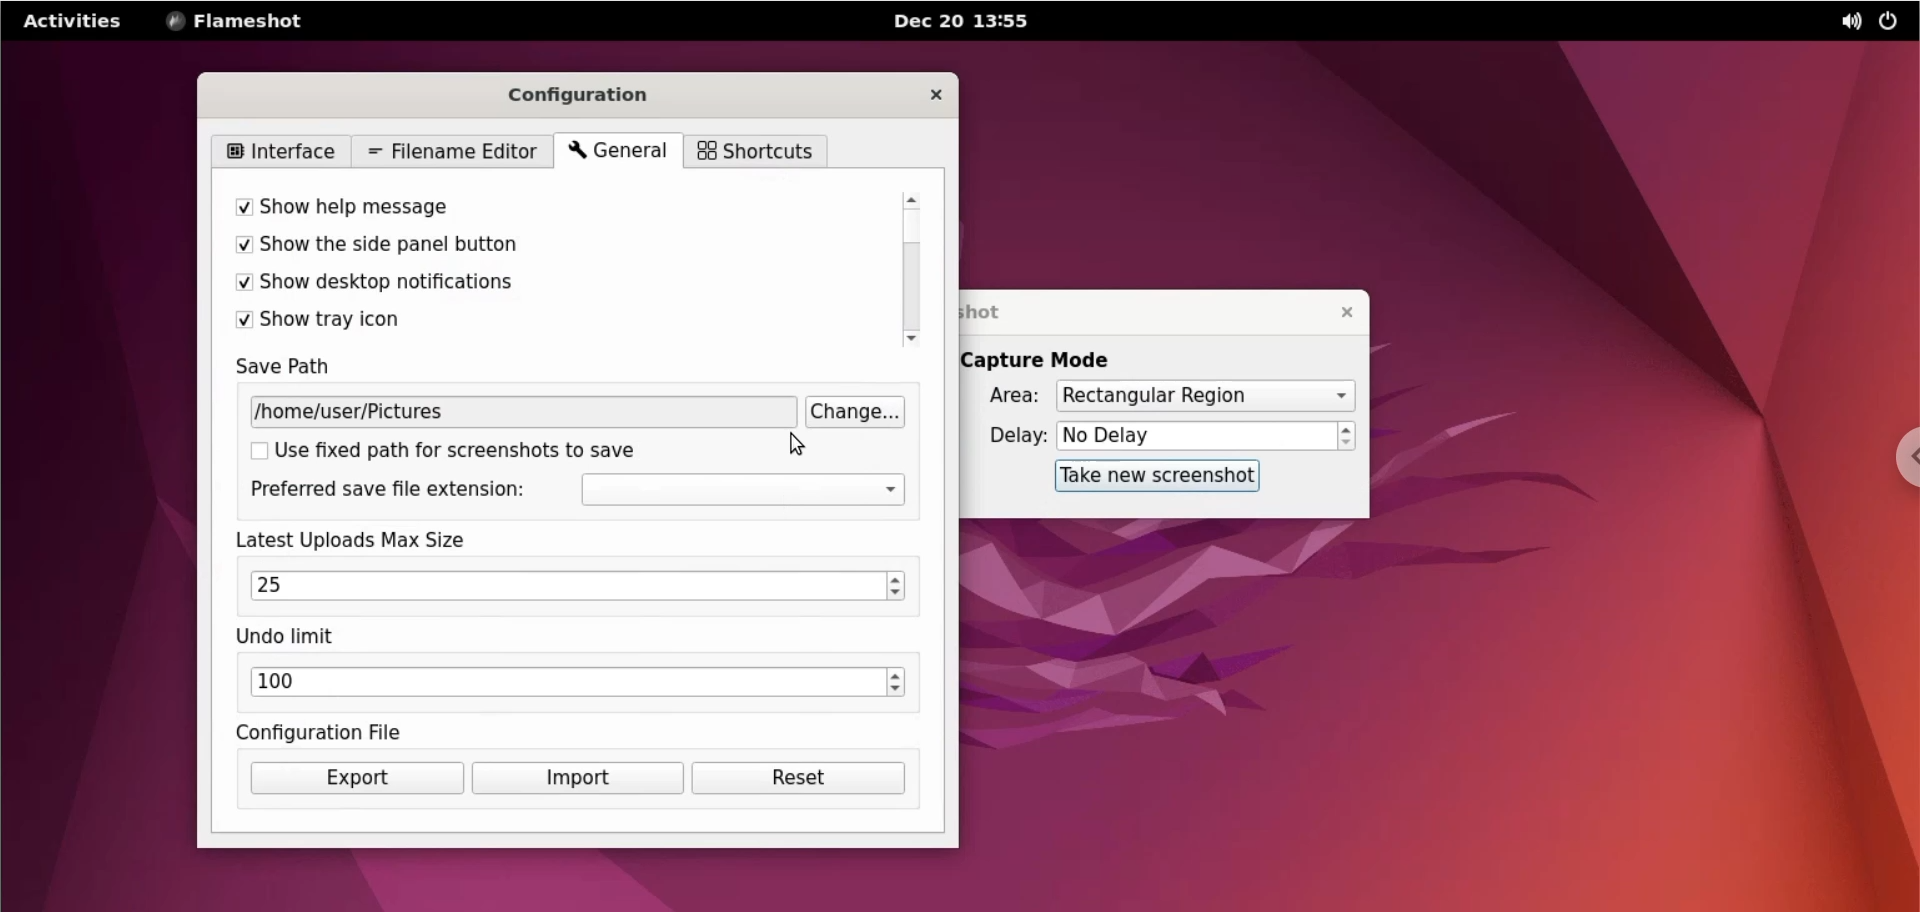 The image size is (1920, 912). What do you see at coordinates (279, 150) in the screenshot?
I see `interface` at bounding box center [279, 150].